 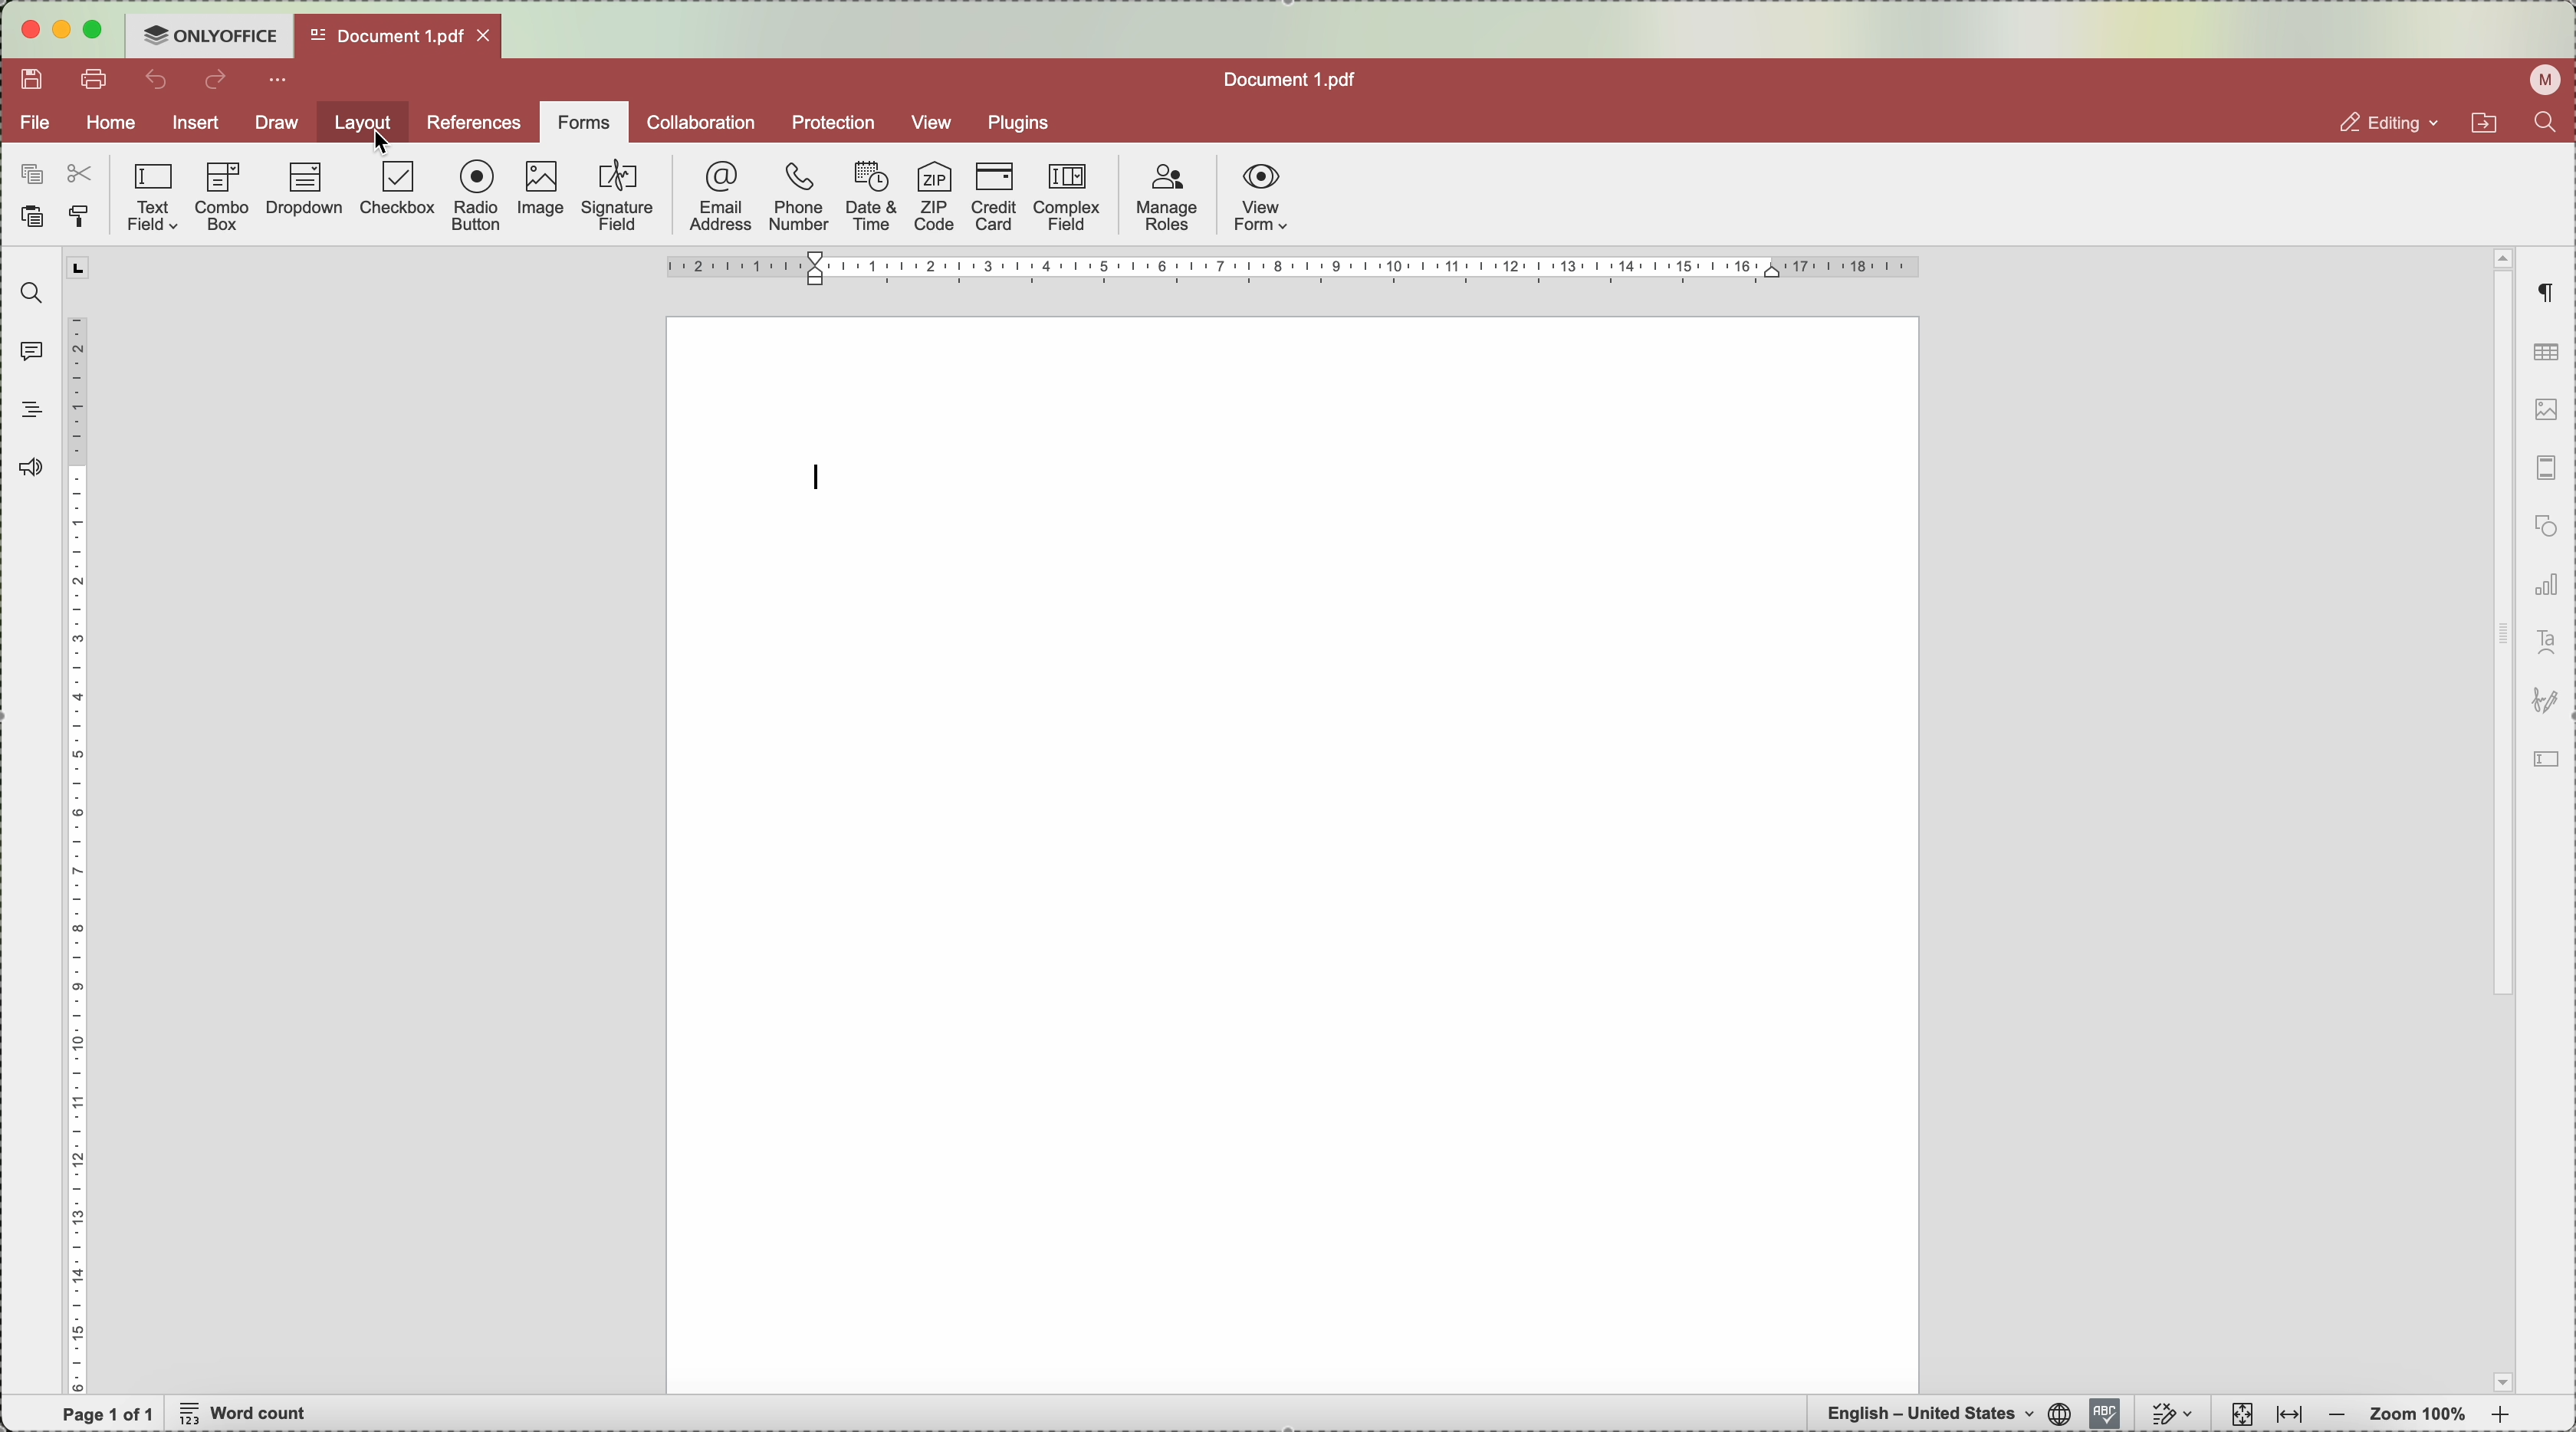 What do you see at coordinates (63, 31) in the screenshot?
I see `minimize` at bounding box center [63, 31].